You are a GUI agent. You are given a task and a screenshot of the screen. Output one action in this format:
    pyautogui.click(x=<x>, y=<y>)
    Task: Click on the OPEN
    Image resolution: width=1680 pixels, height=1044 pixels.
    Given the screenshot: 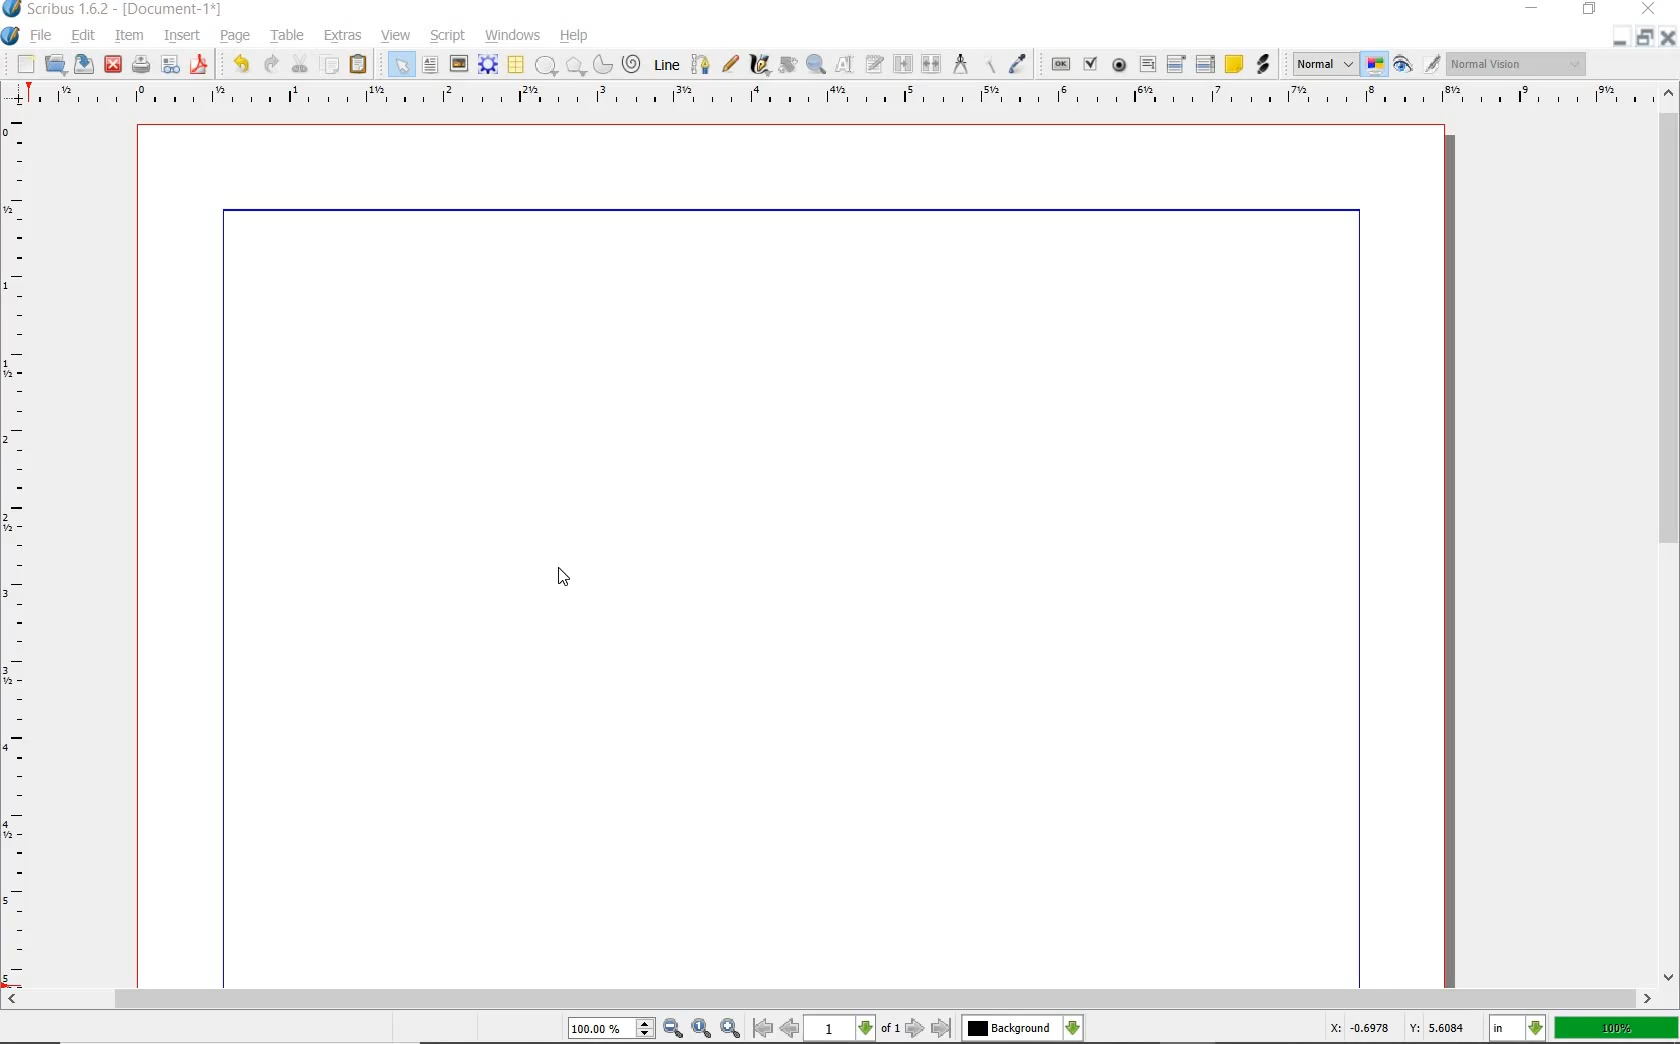 What is the action you would take?
    pyautogui.click(x=55, y=63)
    